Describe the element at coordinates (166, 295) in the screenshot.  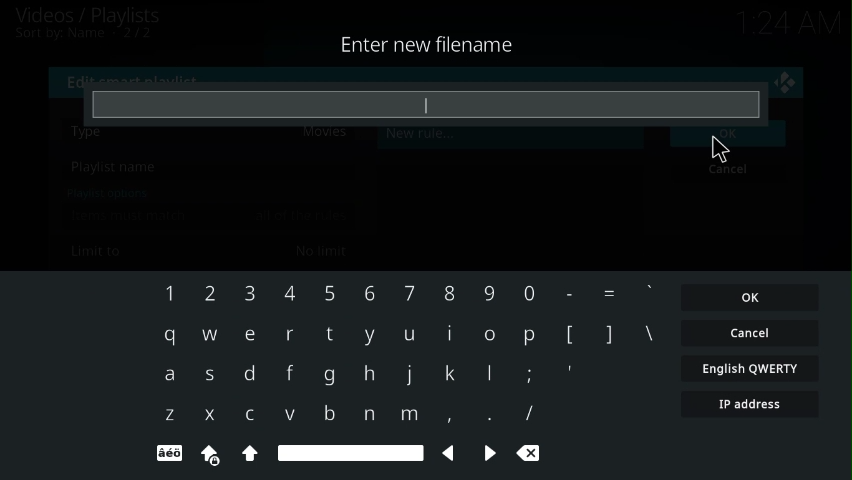
I see `1` at that location.